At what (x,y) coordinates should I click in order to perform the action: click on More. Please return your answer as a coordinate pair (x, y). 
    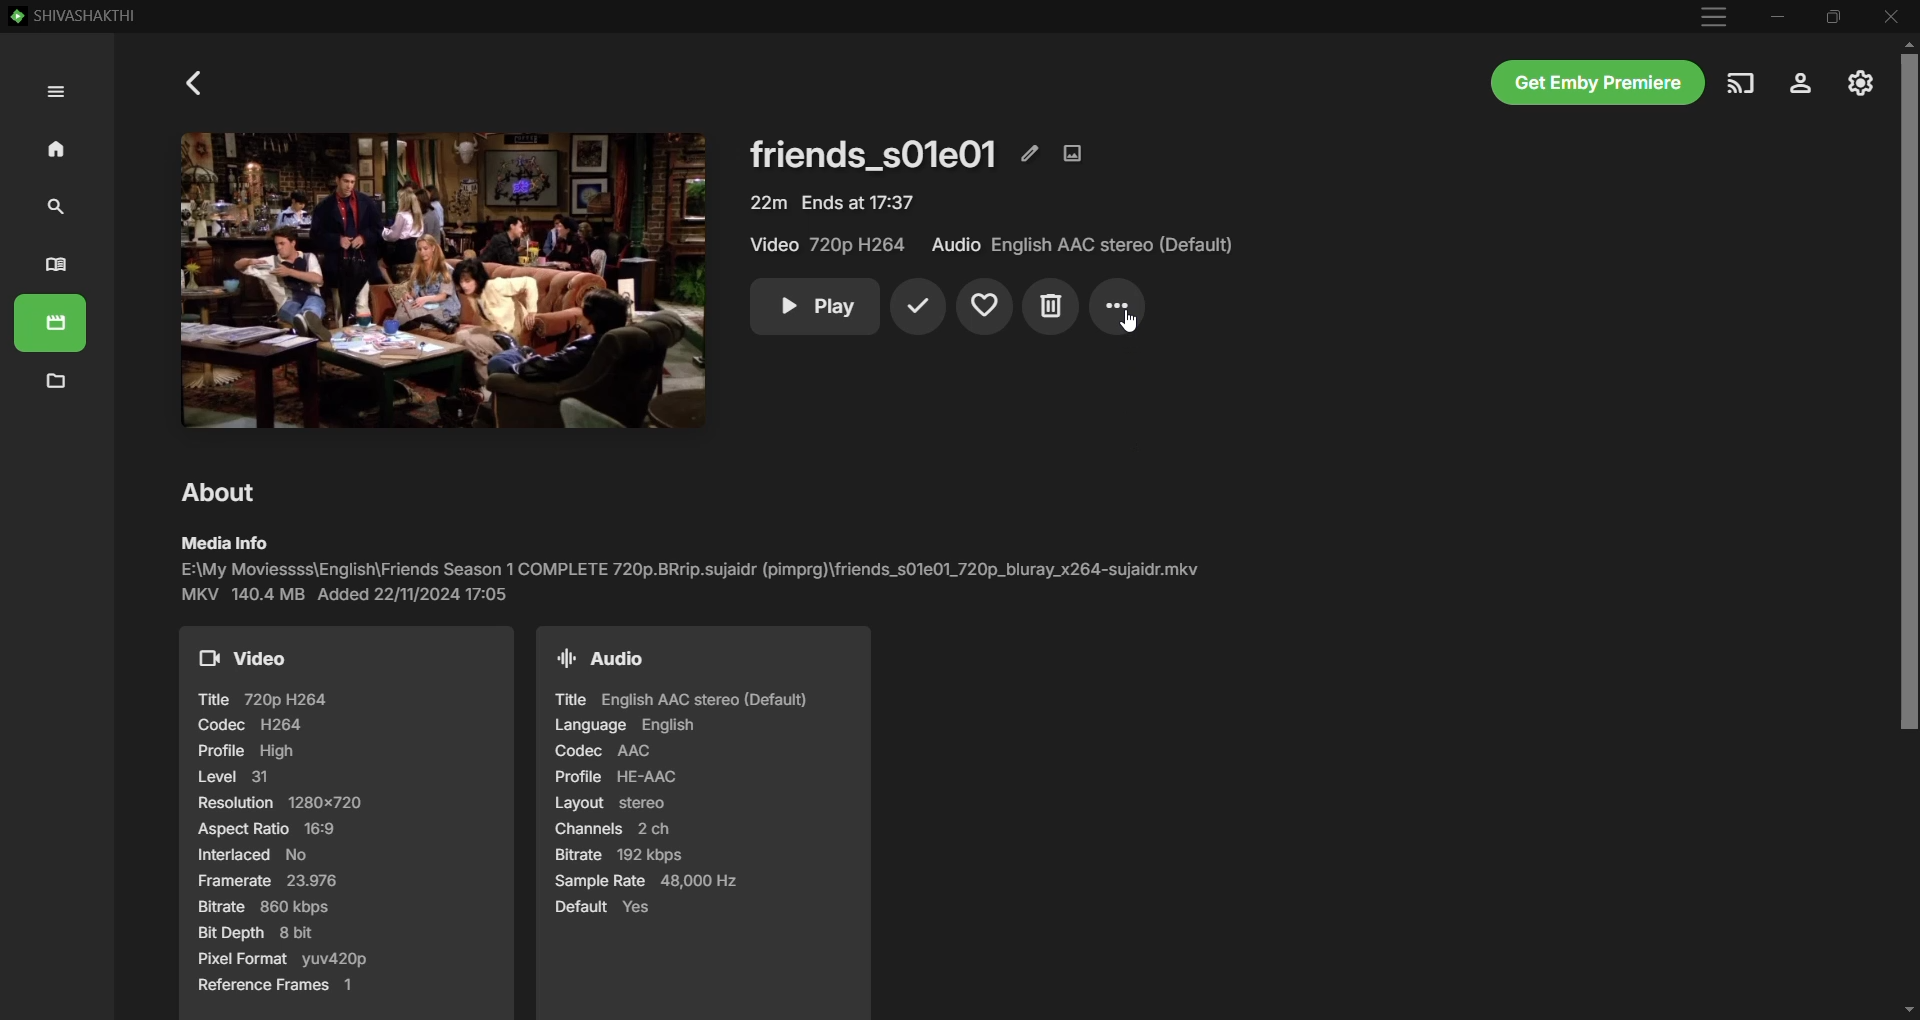
    Looking at the image, I should click on (1118, 307).